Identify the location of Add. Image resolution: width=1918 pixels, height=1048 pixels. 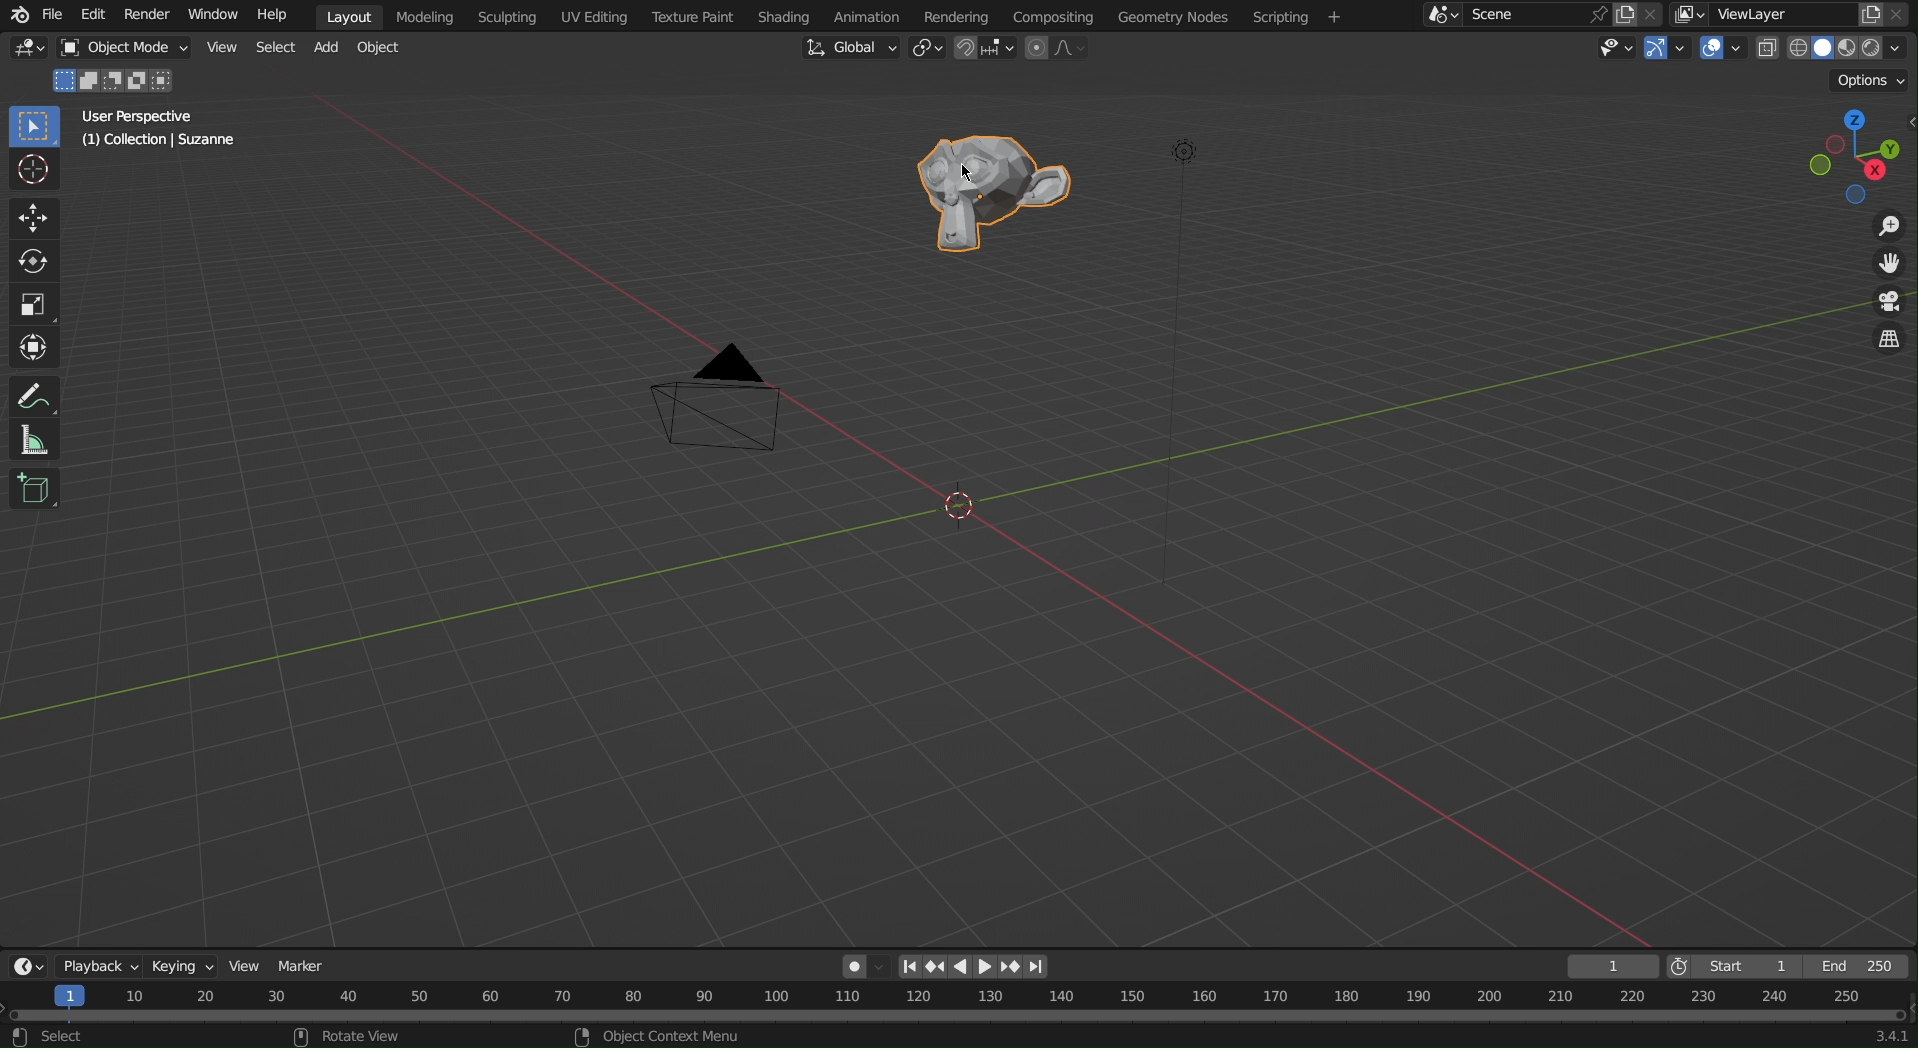
(328, 54).